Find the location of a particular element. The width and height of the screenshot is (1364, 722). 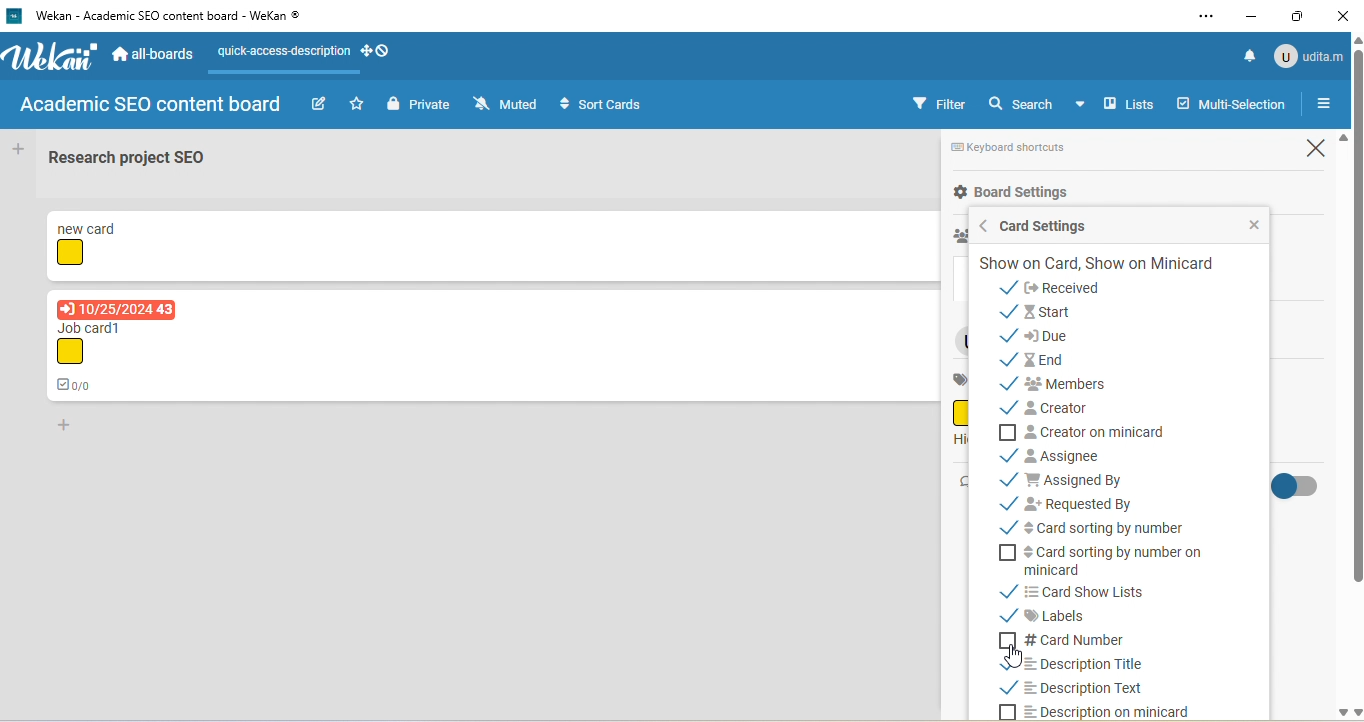

maximize is located at coordinates (1301, 15).